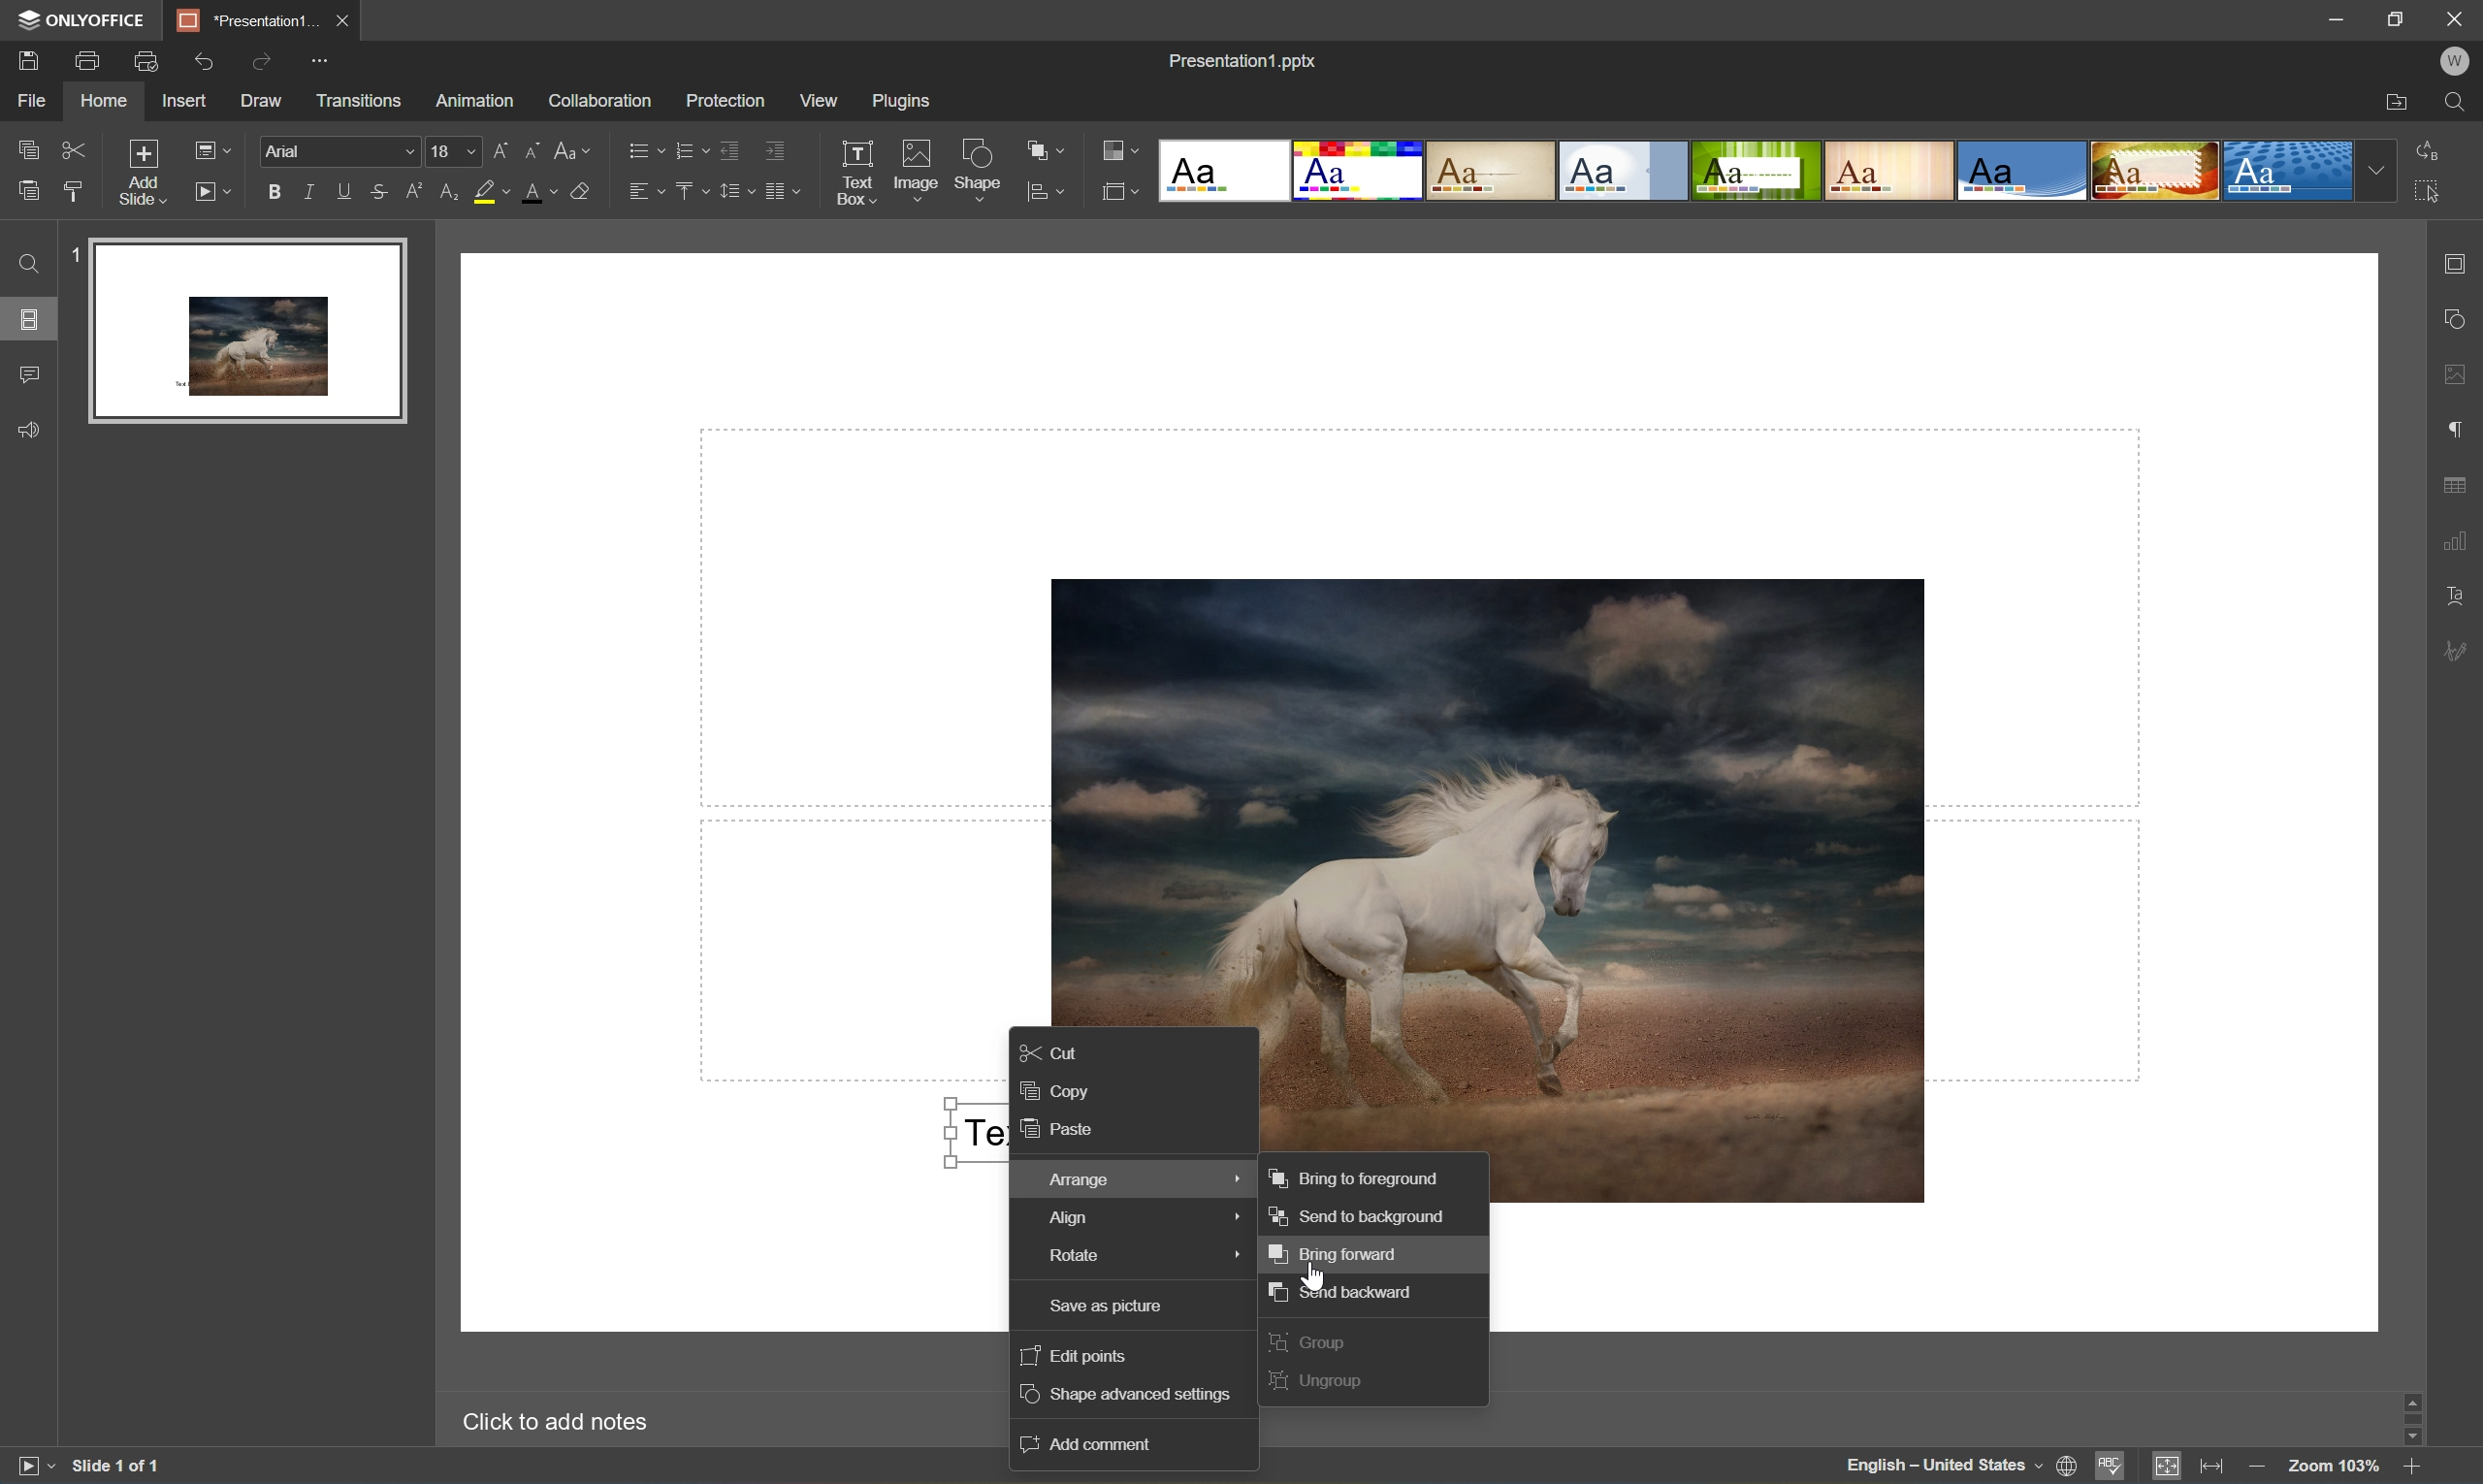  I want to click on Minimize, so click(2323, 18).